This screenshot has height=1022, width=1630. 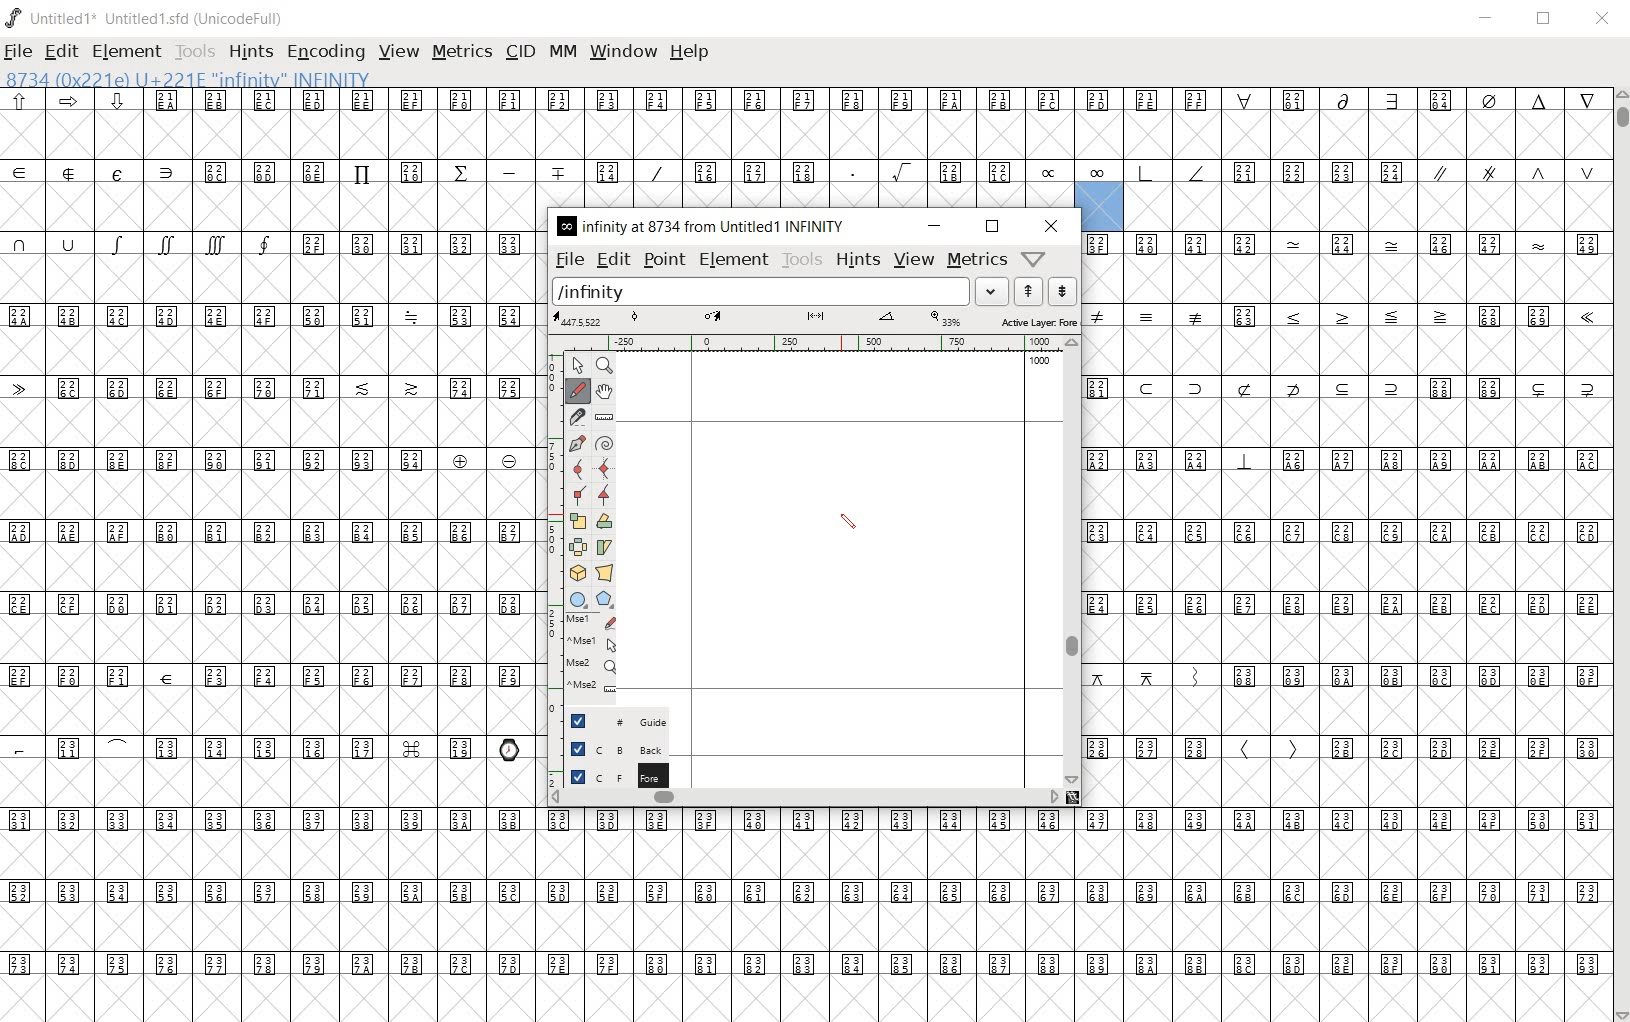 I want to click on empty glyph slots, so click(x=268, y=207).